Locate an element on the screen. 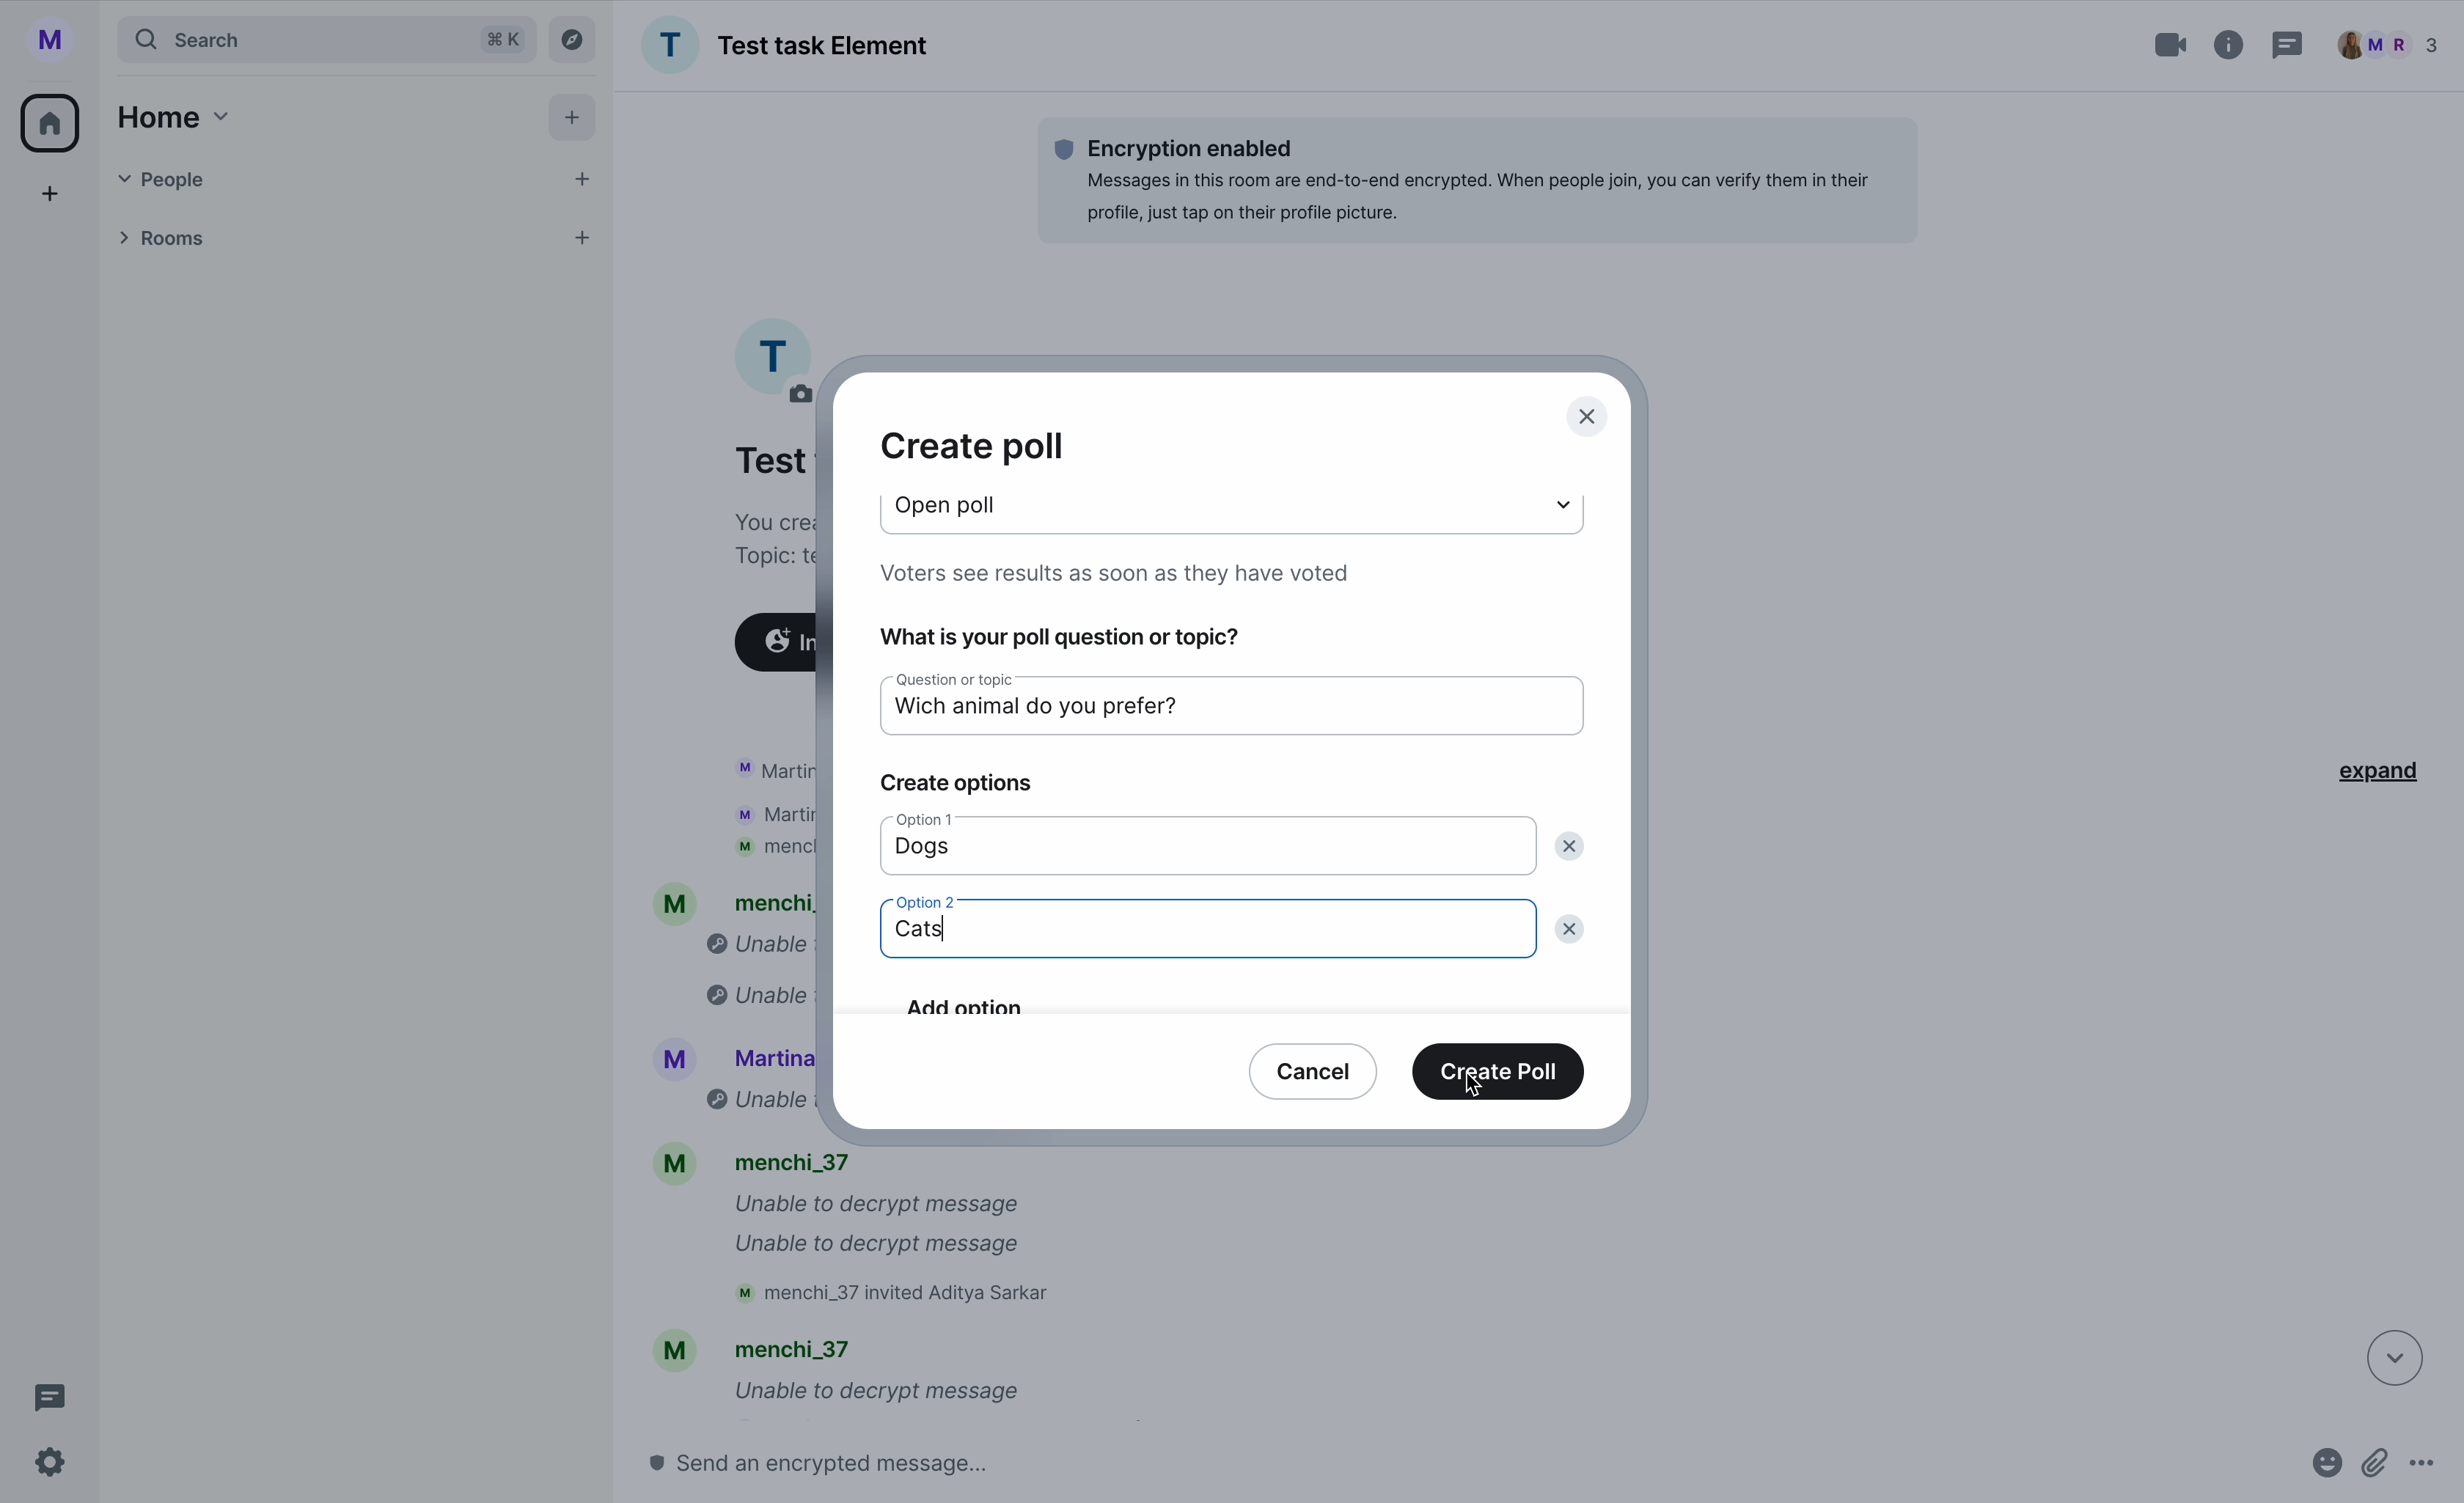 This screenshot has height=1503, width=2464. create poll is located at coordinates (973, 446).